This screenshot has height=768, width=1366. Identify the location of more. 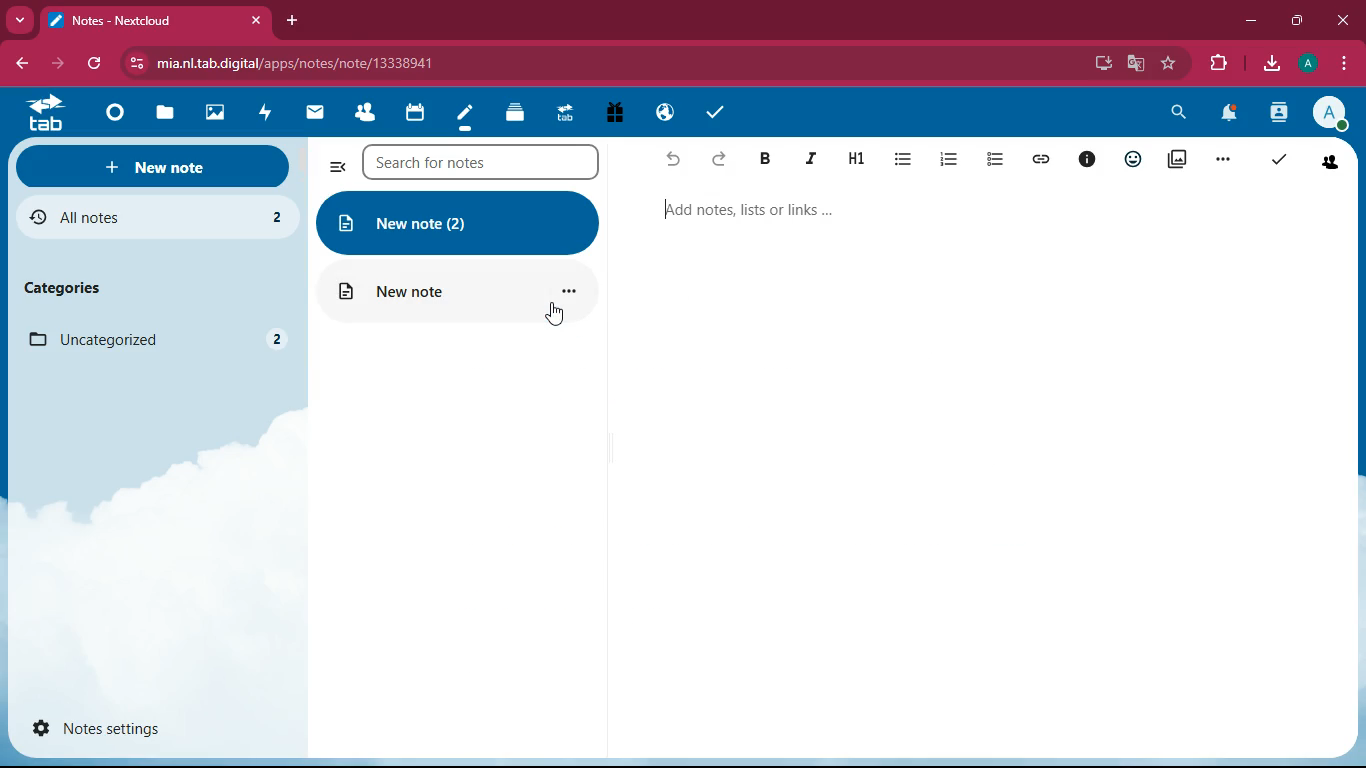
(19, 20).